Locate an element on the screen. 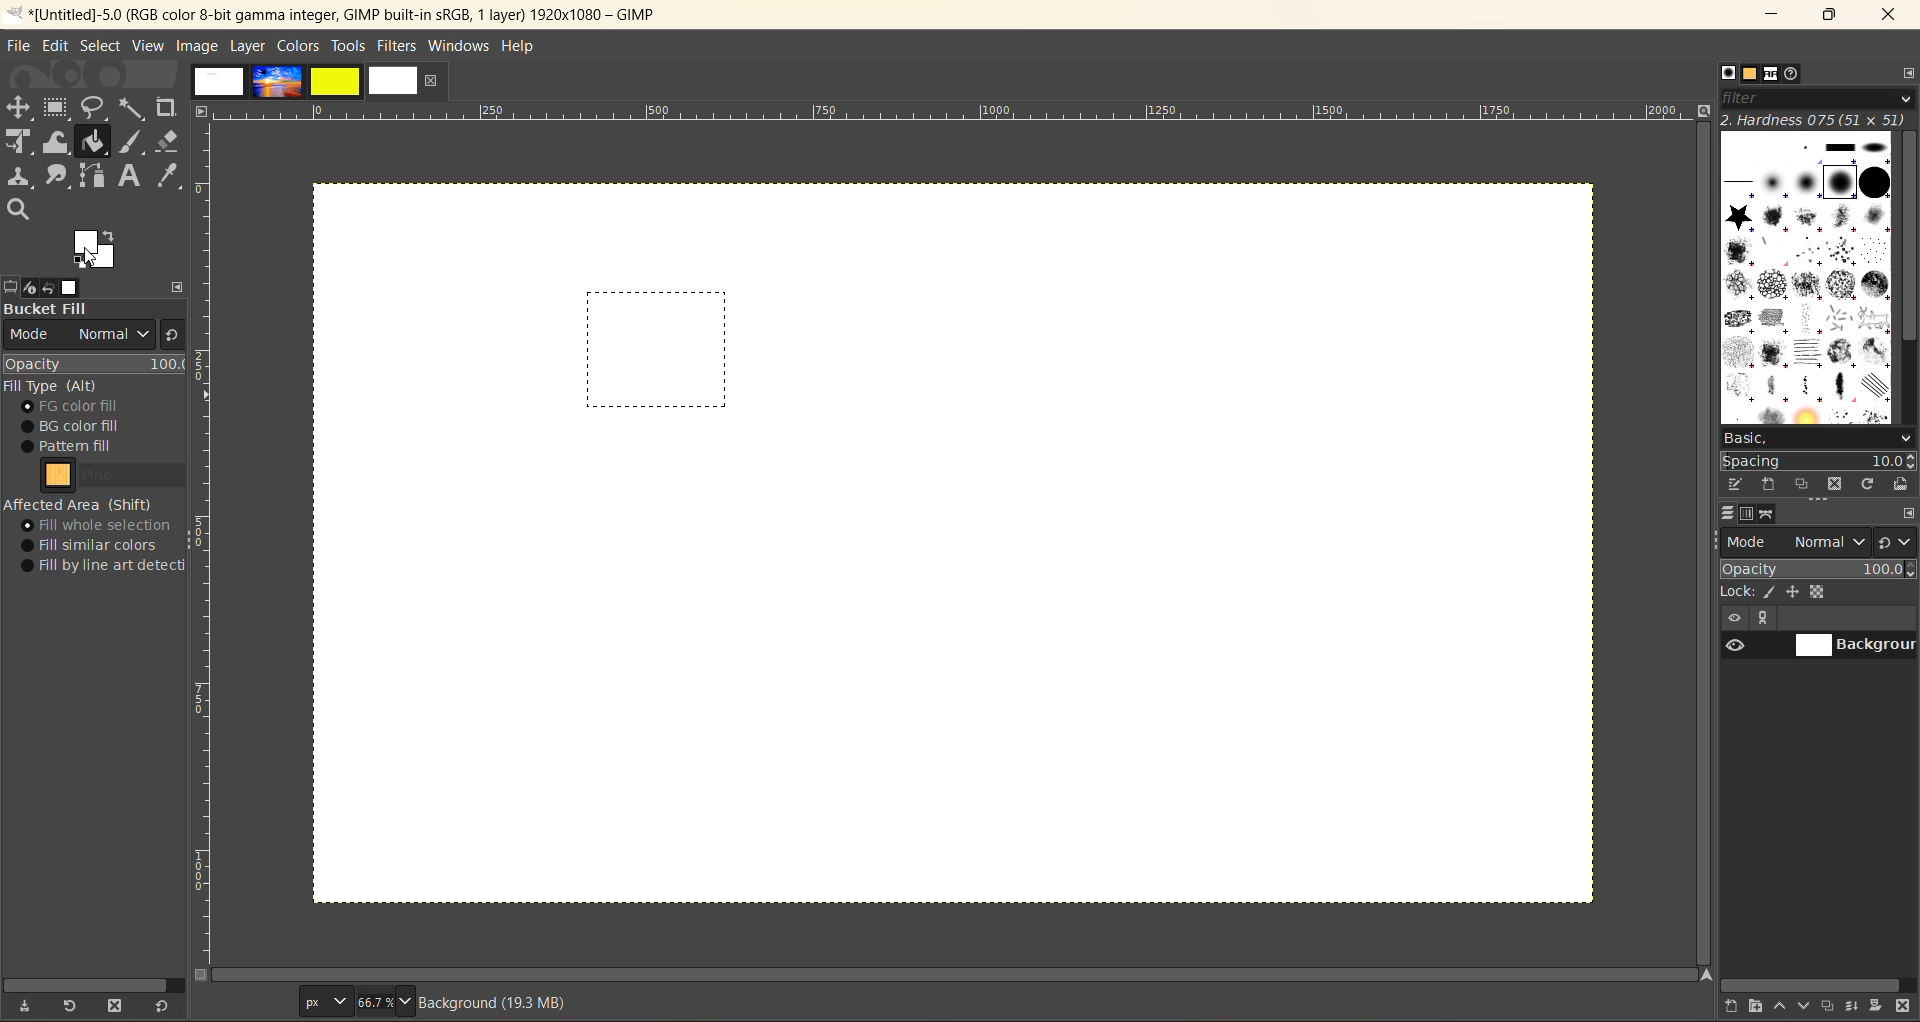 This screenshot has height=1022, width=1920. delete this brush is located at coordinates (1835, 484).